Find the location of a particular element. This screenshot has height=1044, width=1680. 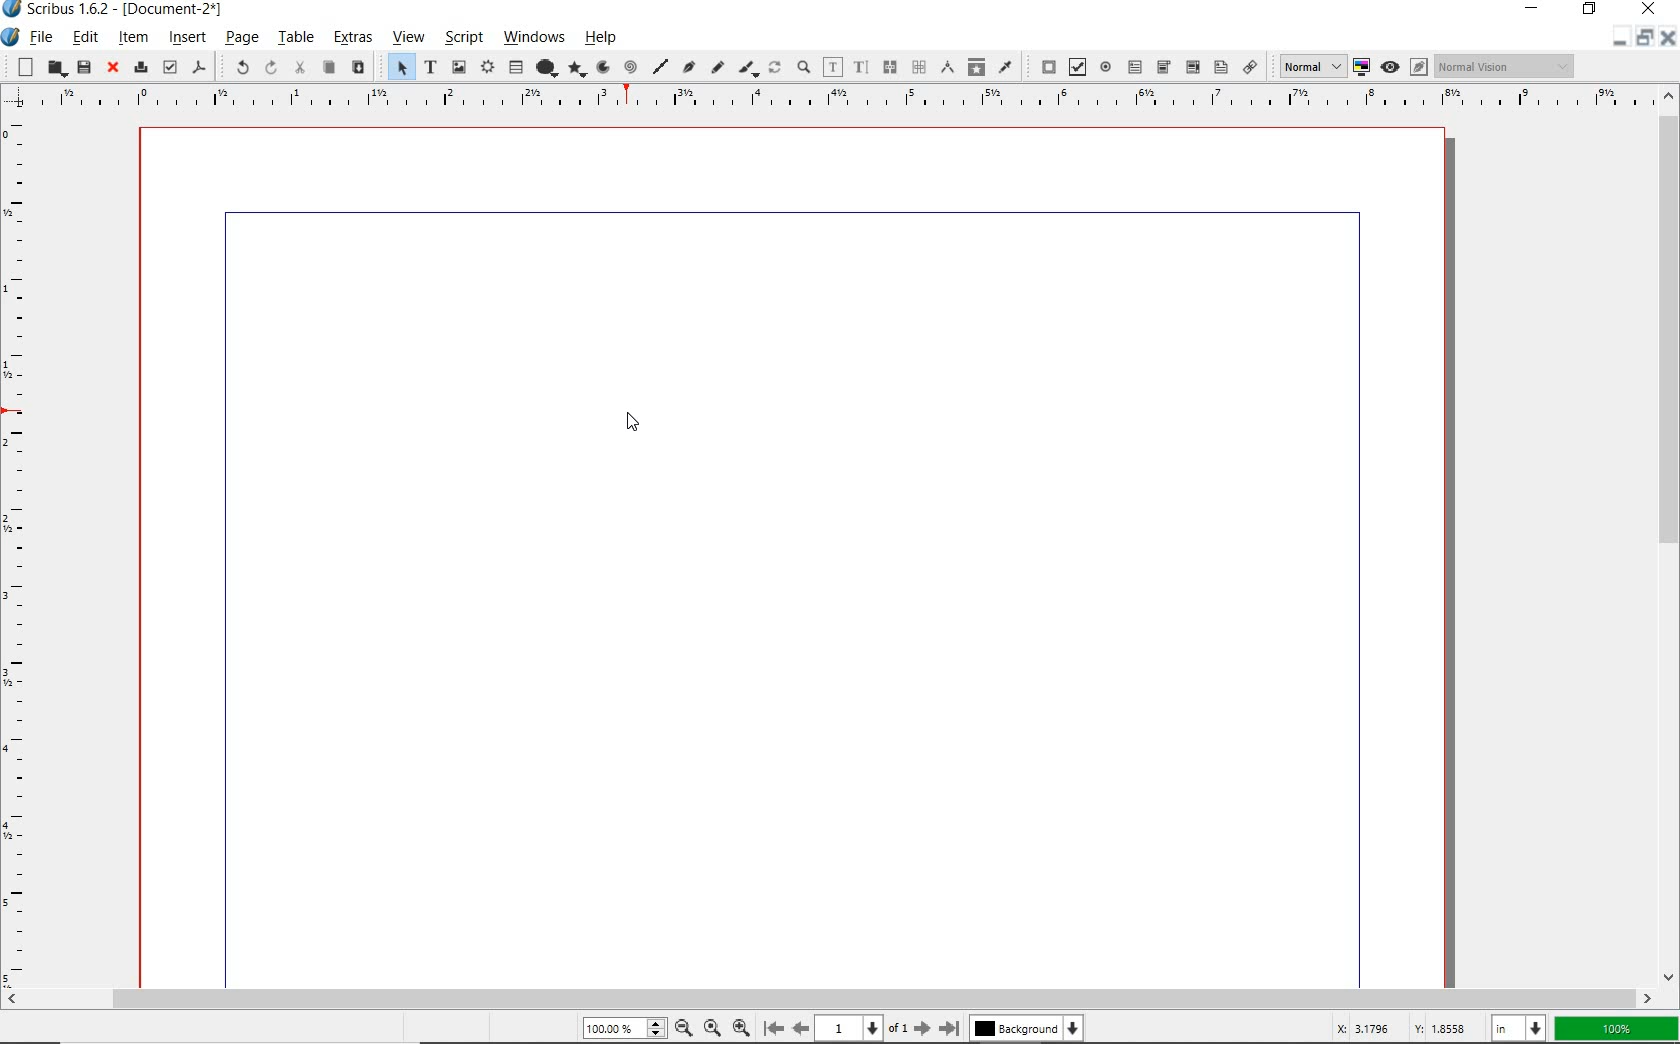

page is located at coordinates (241, 38).